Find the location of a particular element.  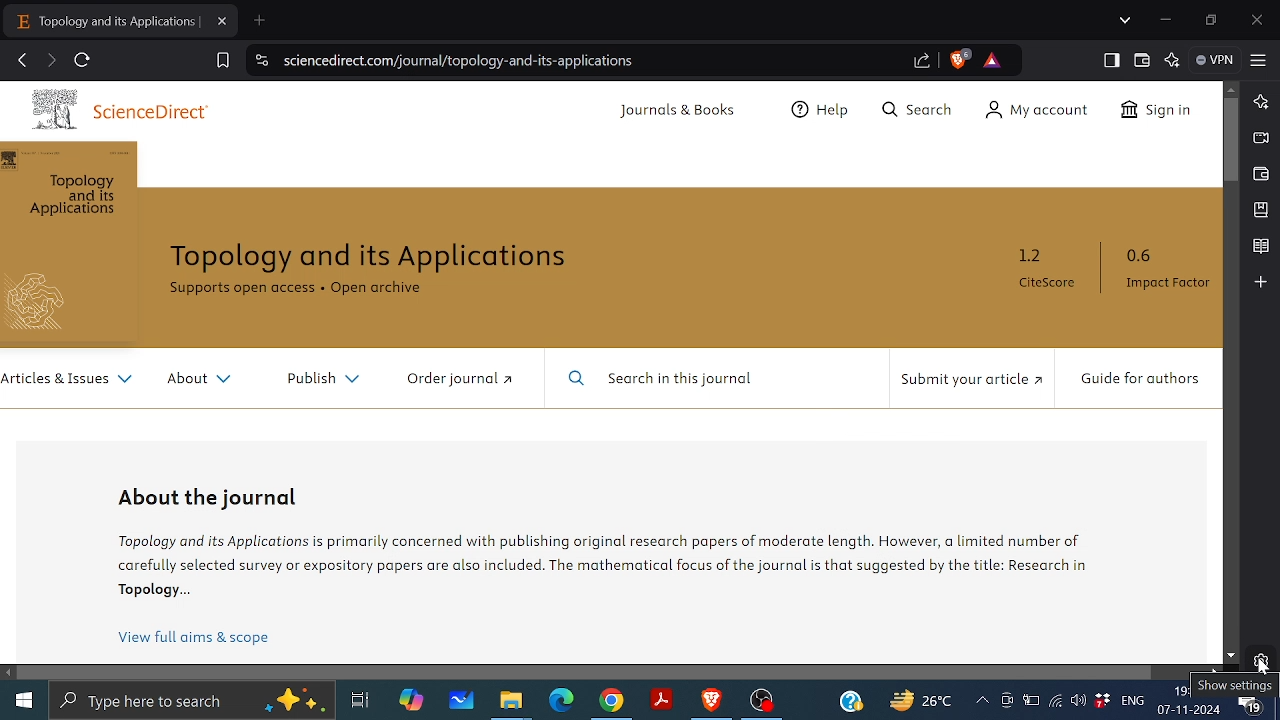

Vertical scrollbar is located at coordinates (1233, 138).